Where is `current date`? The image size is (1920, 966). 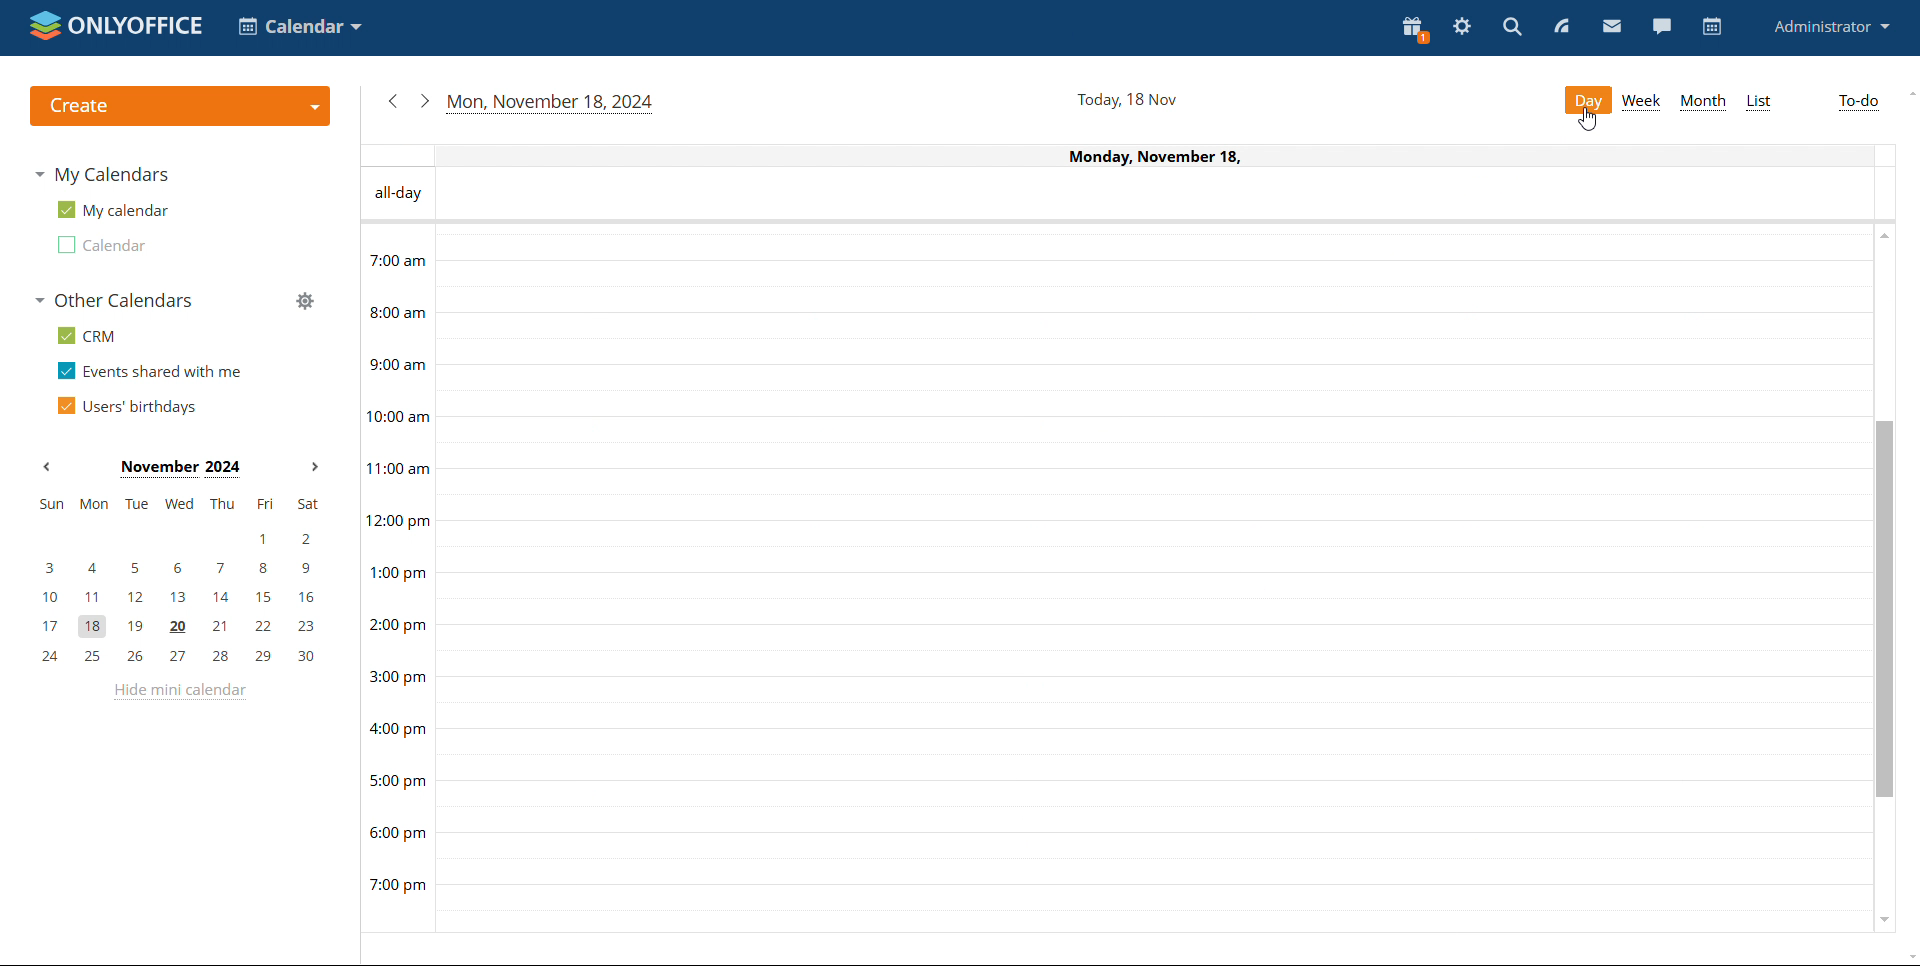 current date is located at coordinates (1126, 99).